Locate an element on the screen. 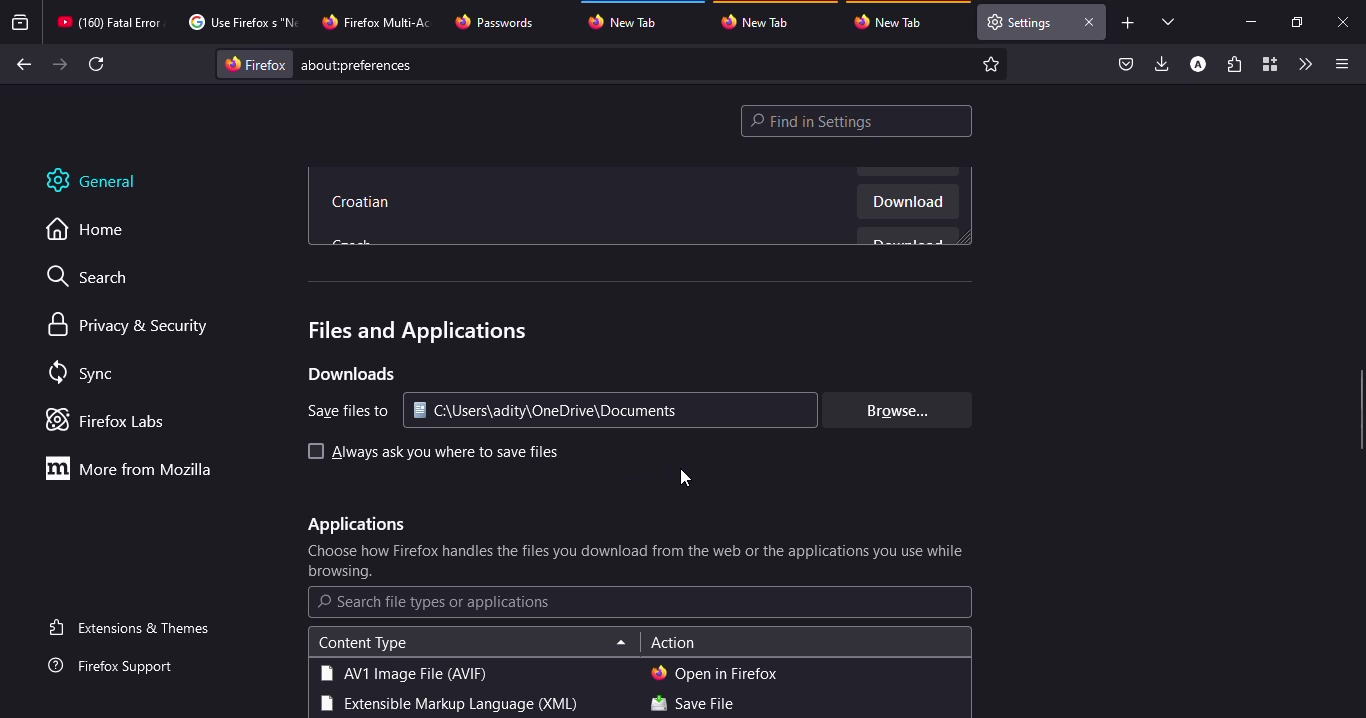  drag to is located at coordinates (1361, 411).